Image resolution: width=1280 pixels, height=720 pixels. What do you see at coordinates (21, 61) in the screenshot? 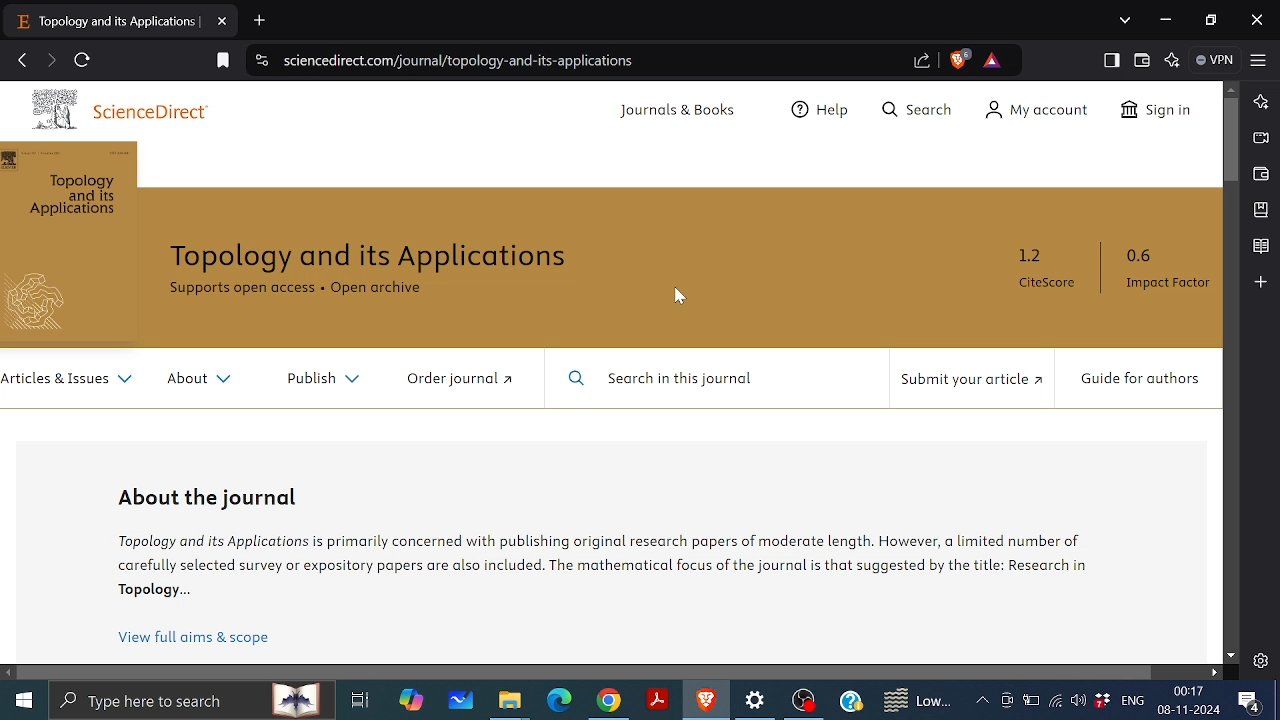
I see `Go back to previous page` at bounding box center [21, 61].